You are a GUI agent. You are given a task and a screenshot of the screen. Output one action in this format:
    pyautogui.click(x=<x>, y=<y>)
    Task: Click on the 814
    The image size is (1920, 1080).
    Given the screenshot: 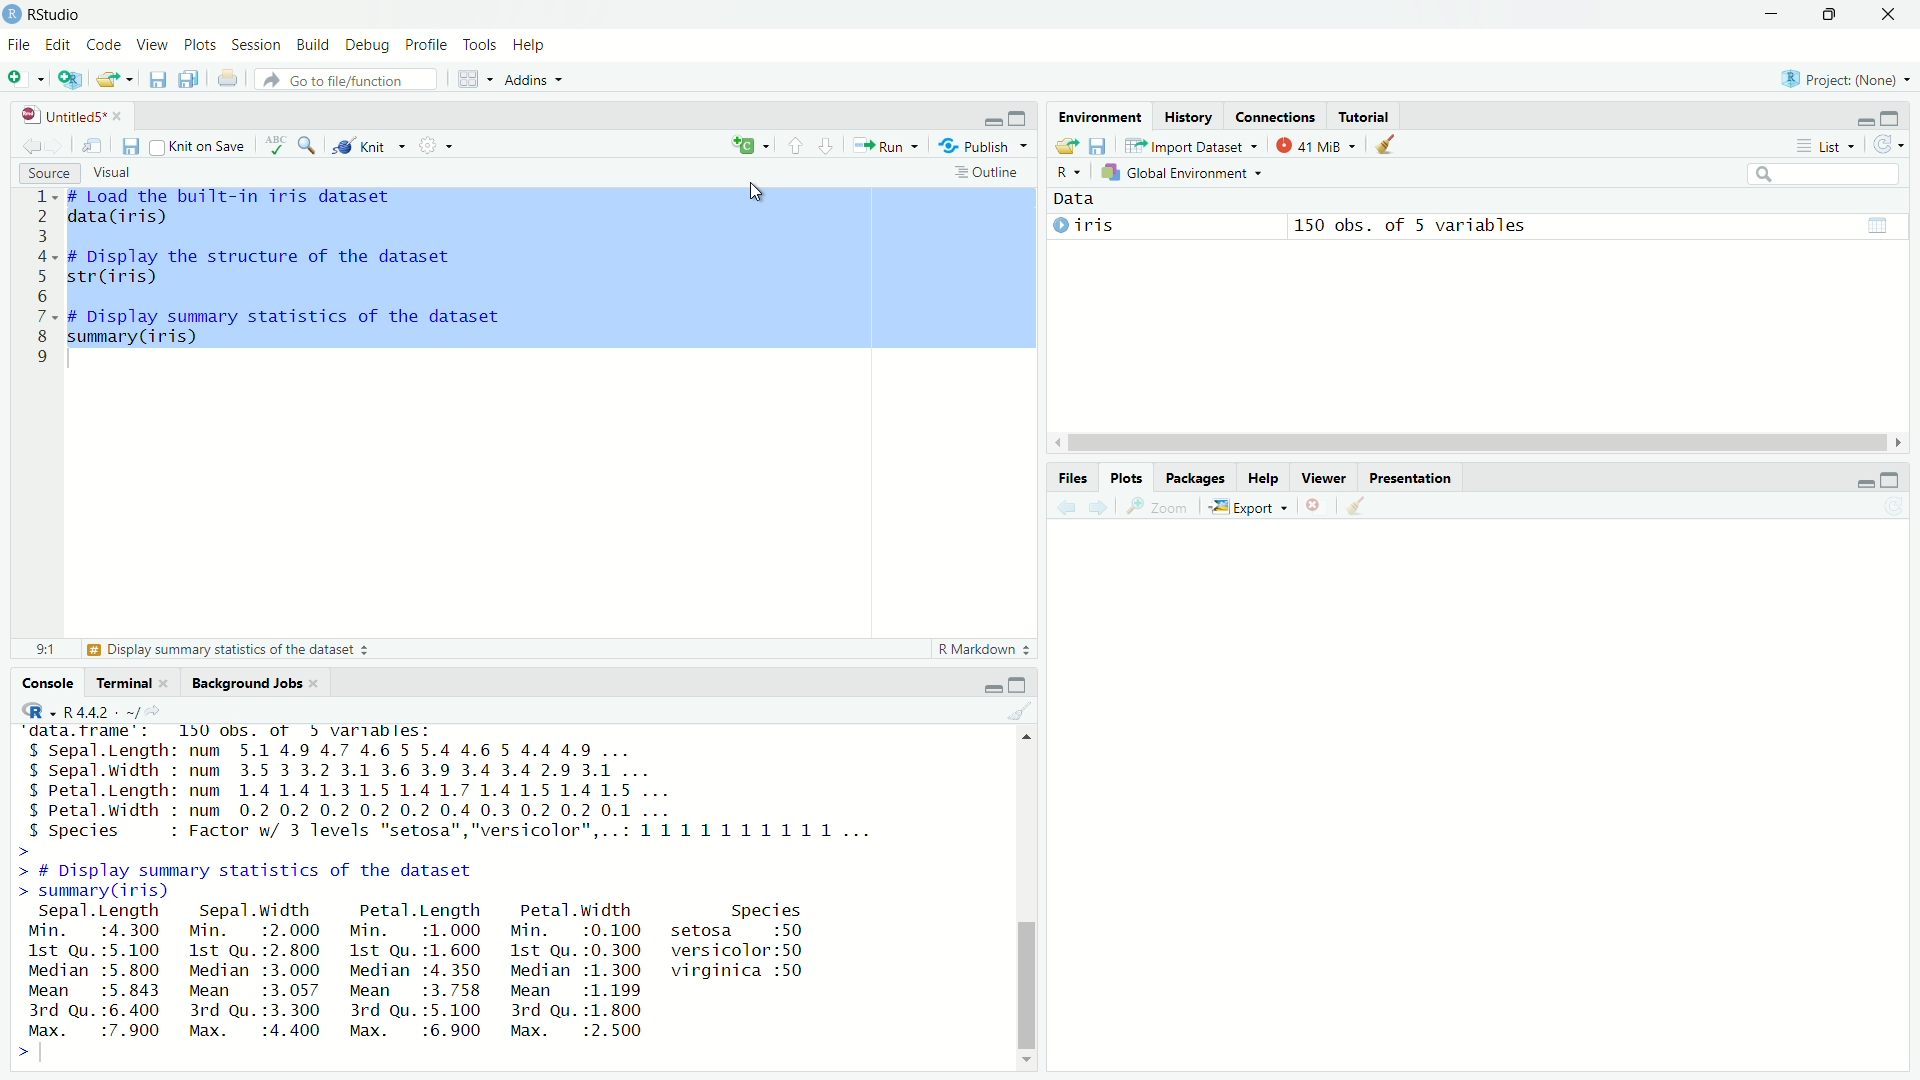 What is the action you would take?
    pyautogui.click(x=47, y=649)
    